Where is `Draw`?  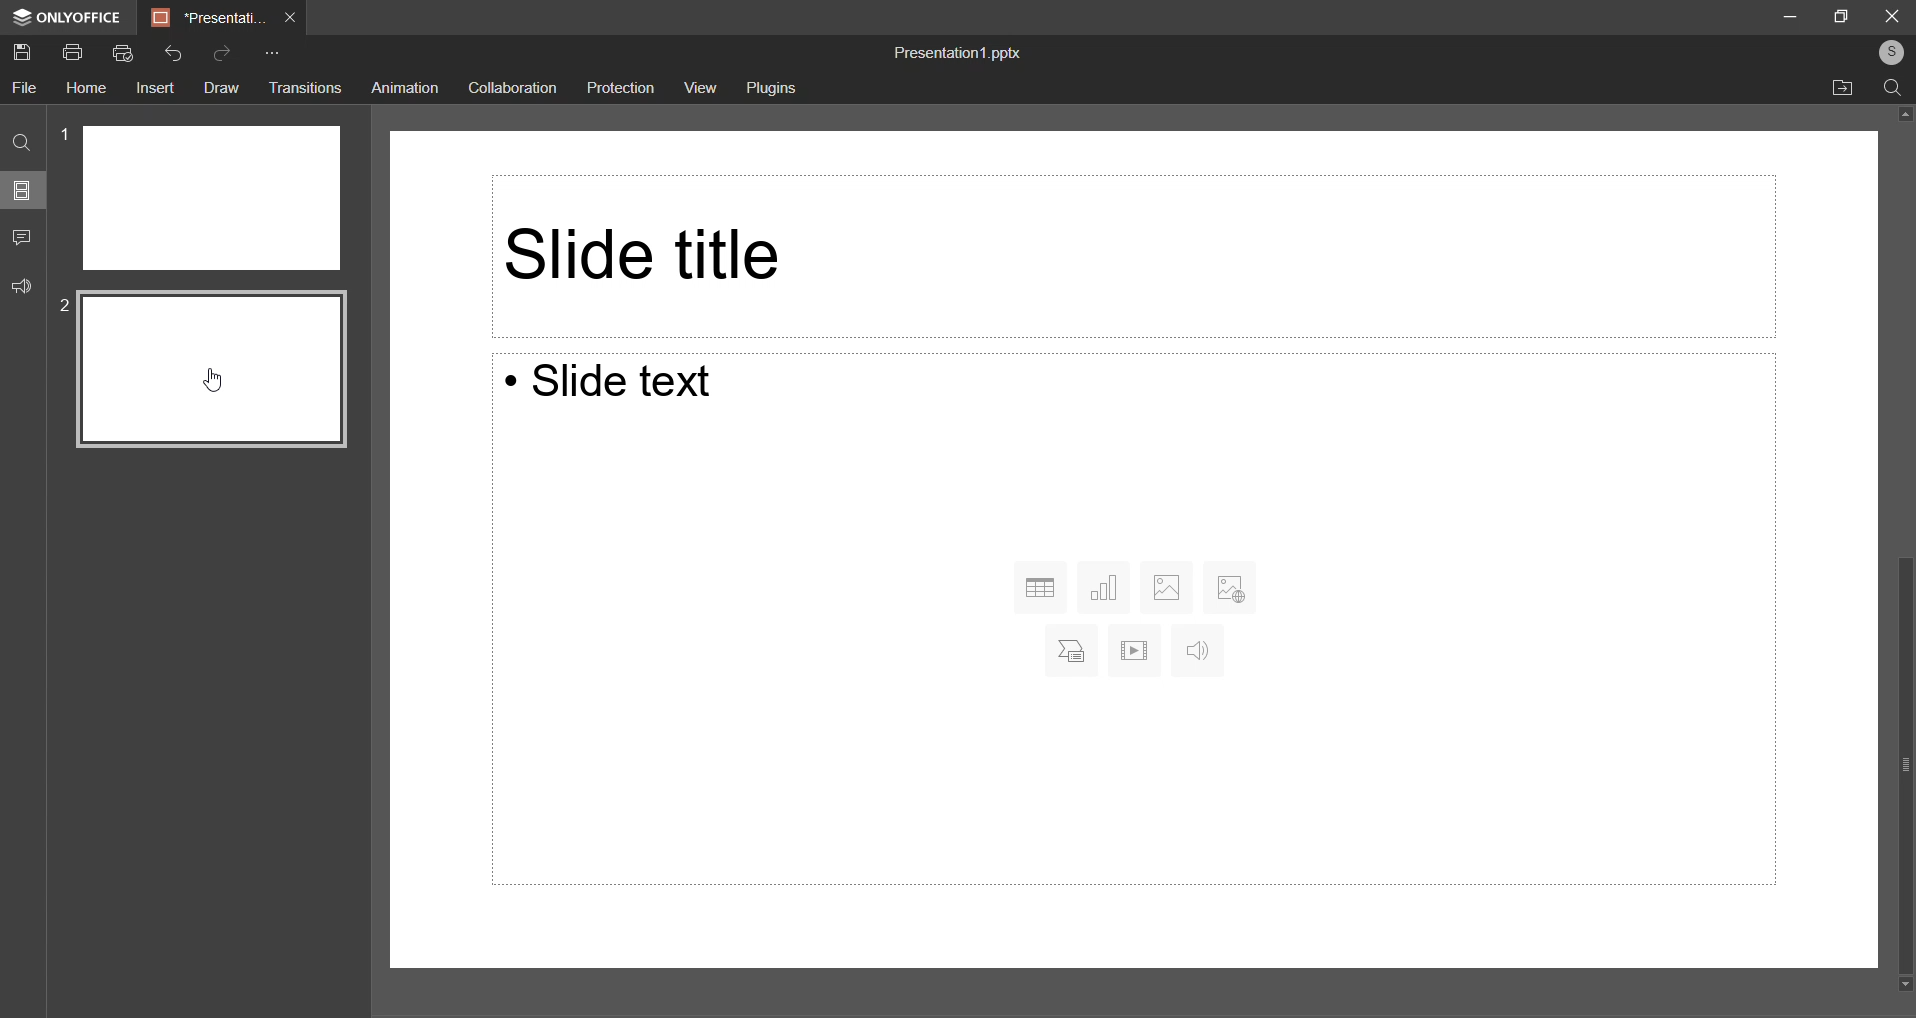 Draw is located at coordinates (219, 87).